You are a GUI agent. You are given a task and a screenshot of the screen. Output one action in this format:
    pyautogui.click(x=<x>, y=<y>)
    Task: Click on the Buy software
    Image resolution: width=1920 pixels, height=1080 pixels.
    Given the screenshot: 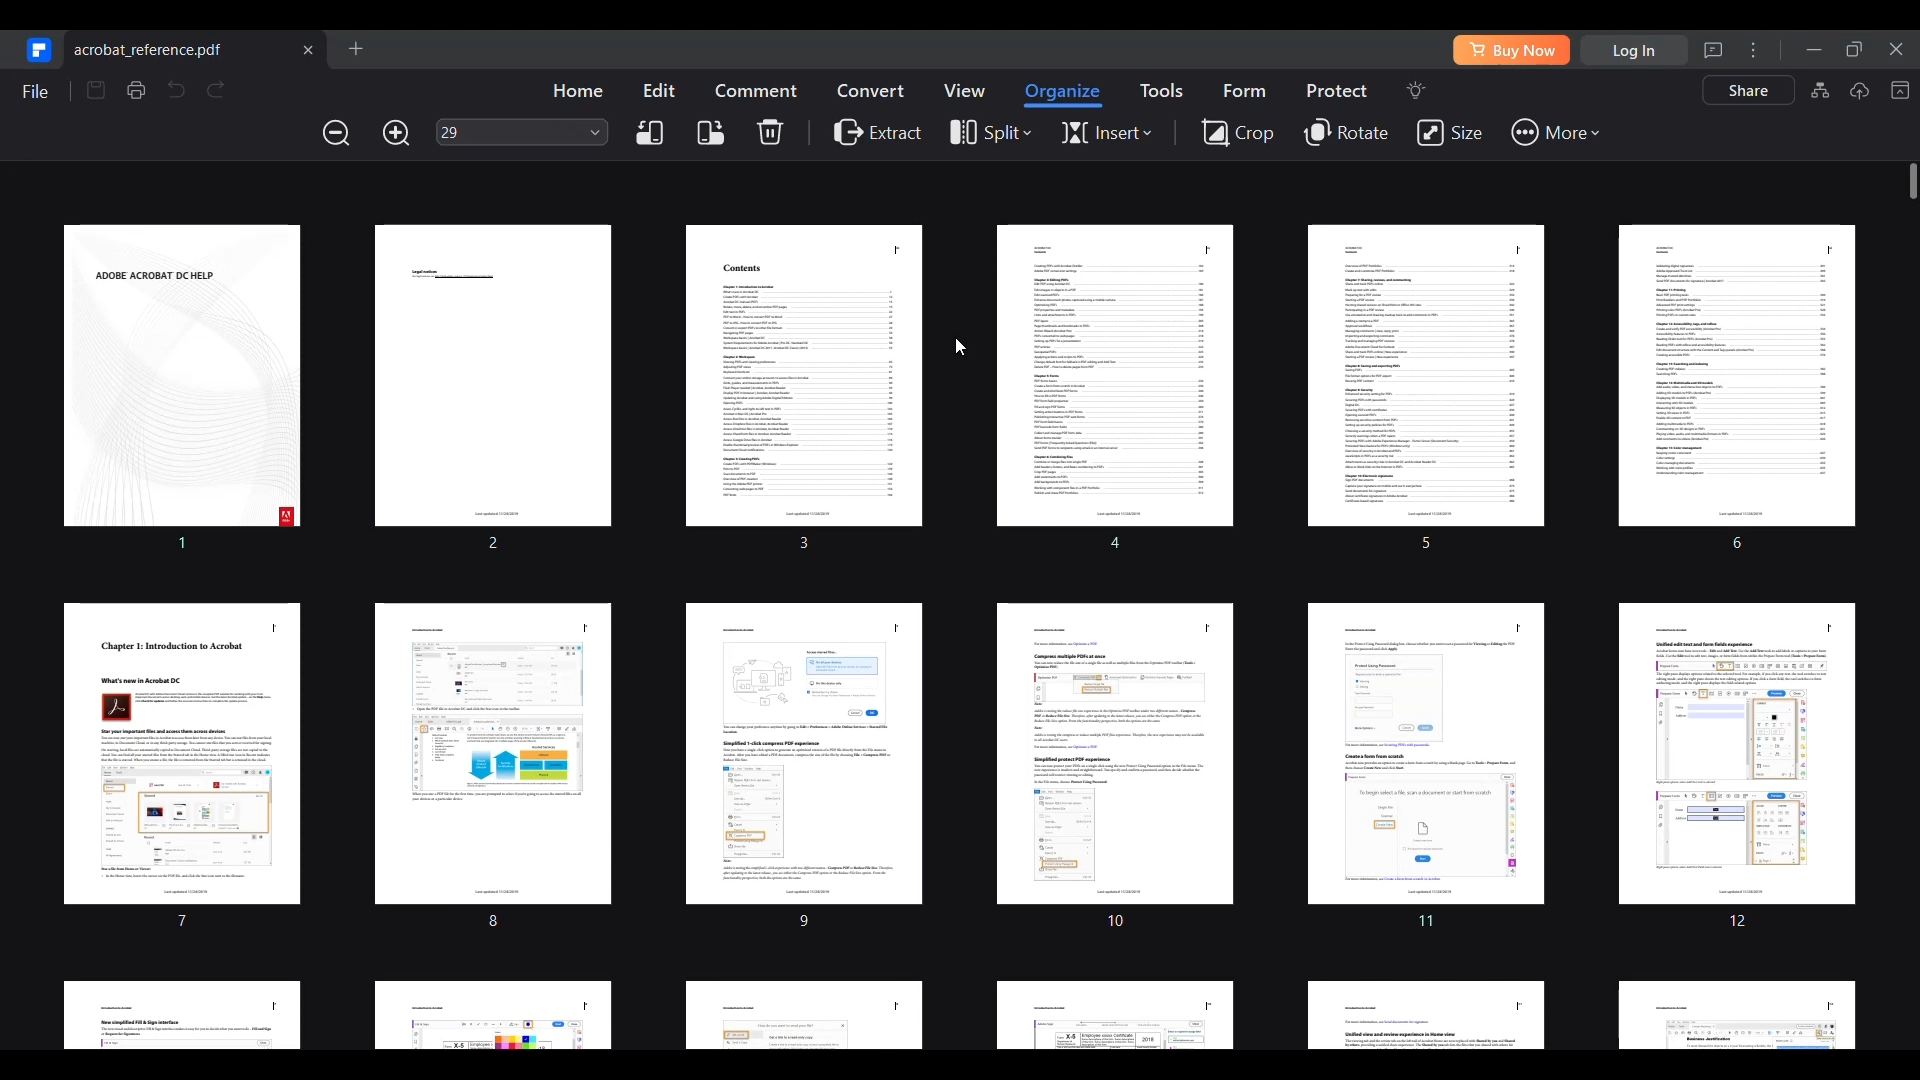 What is the action you would take?
    pyautogui.click(x=1511, y=50)
    